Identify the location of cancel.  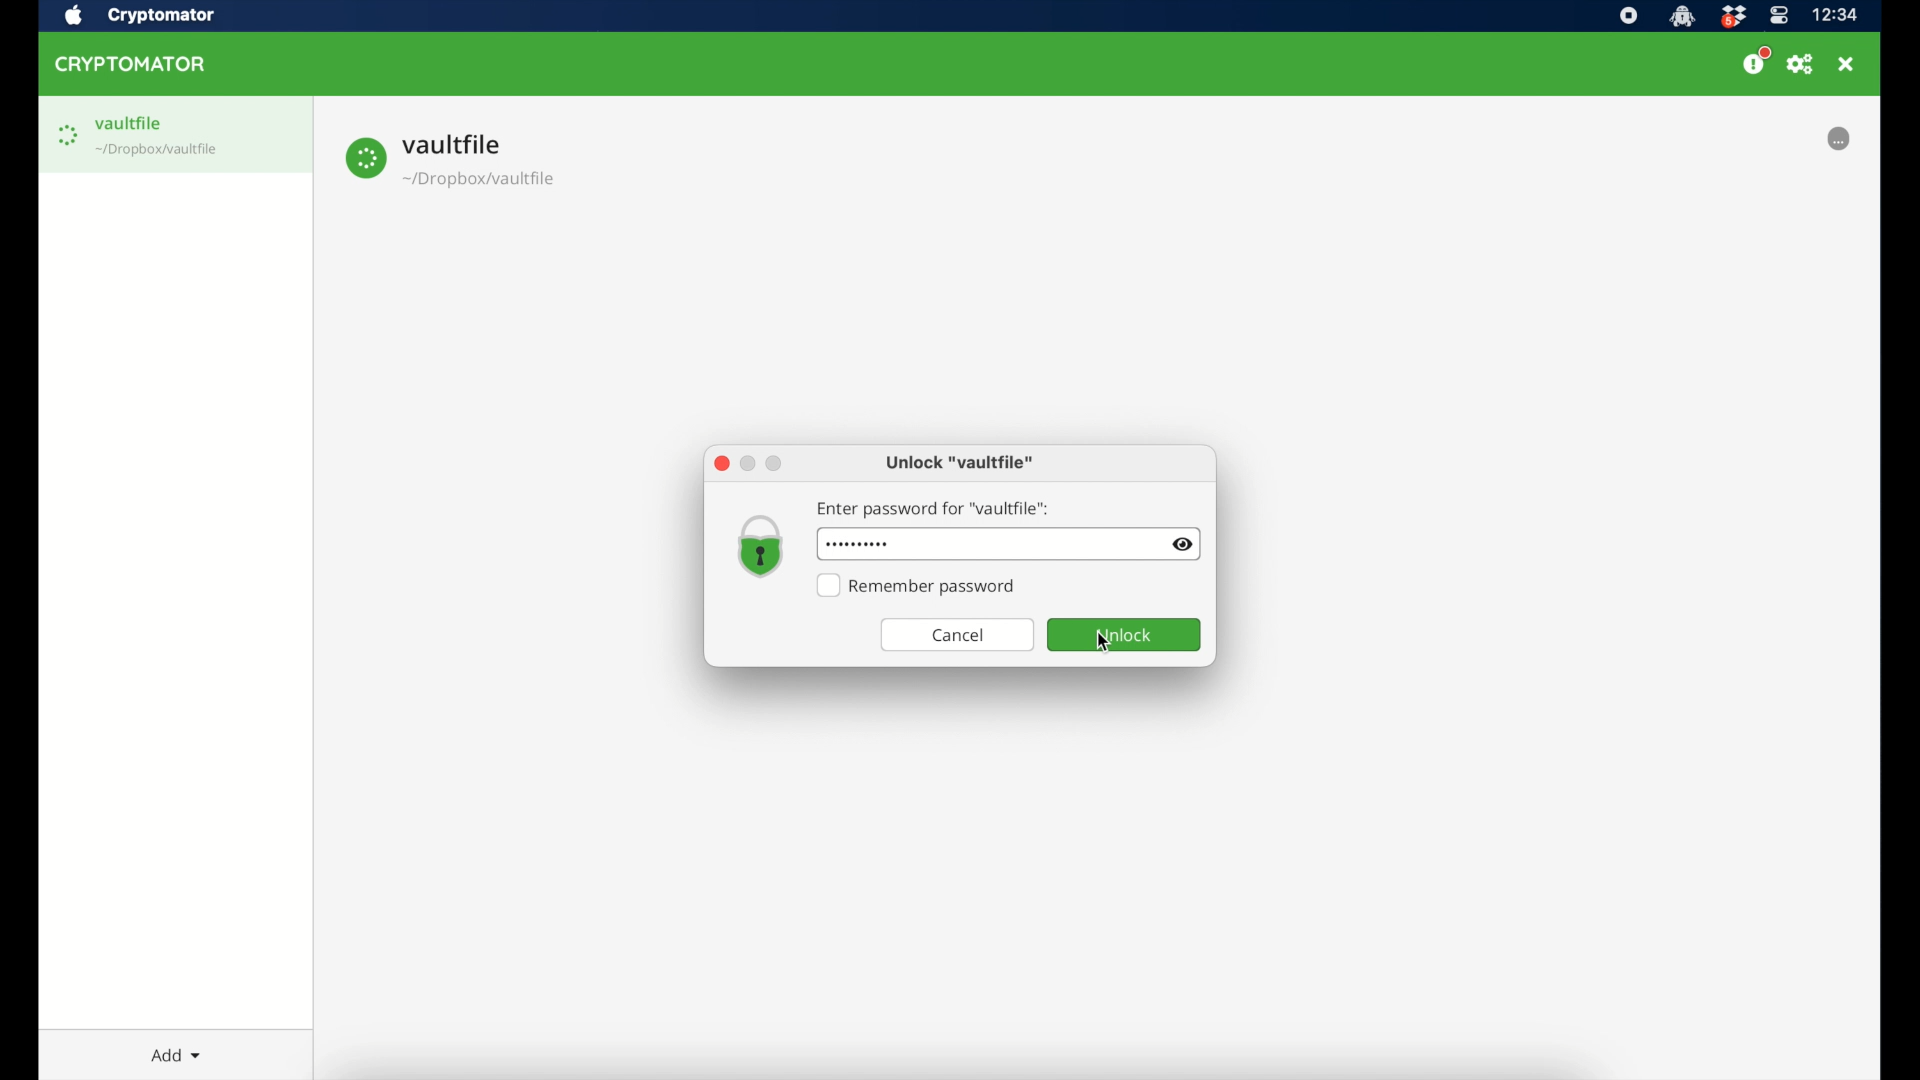
(959, 634).